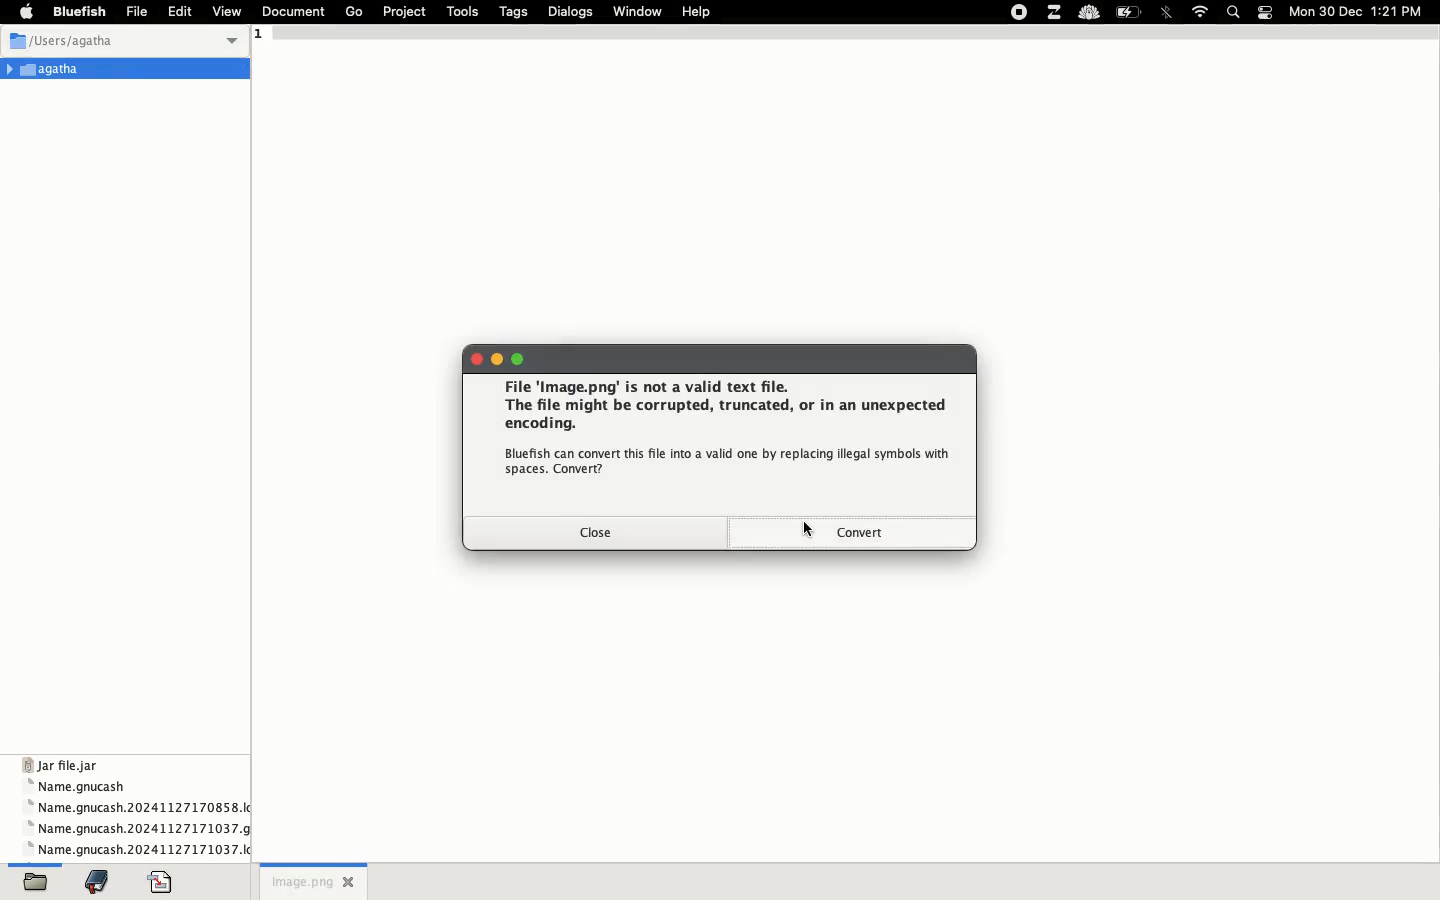 This screenshot has width=1440, height=900. I want to click on bluefish, so click(79, 12).